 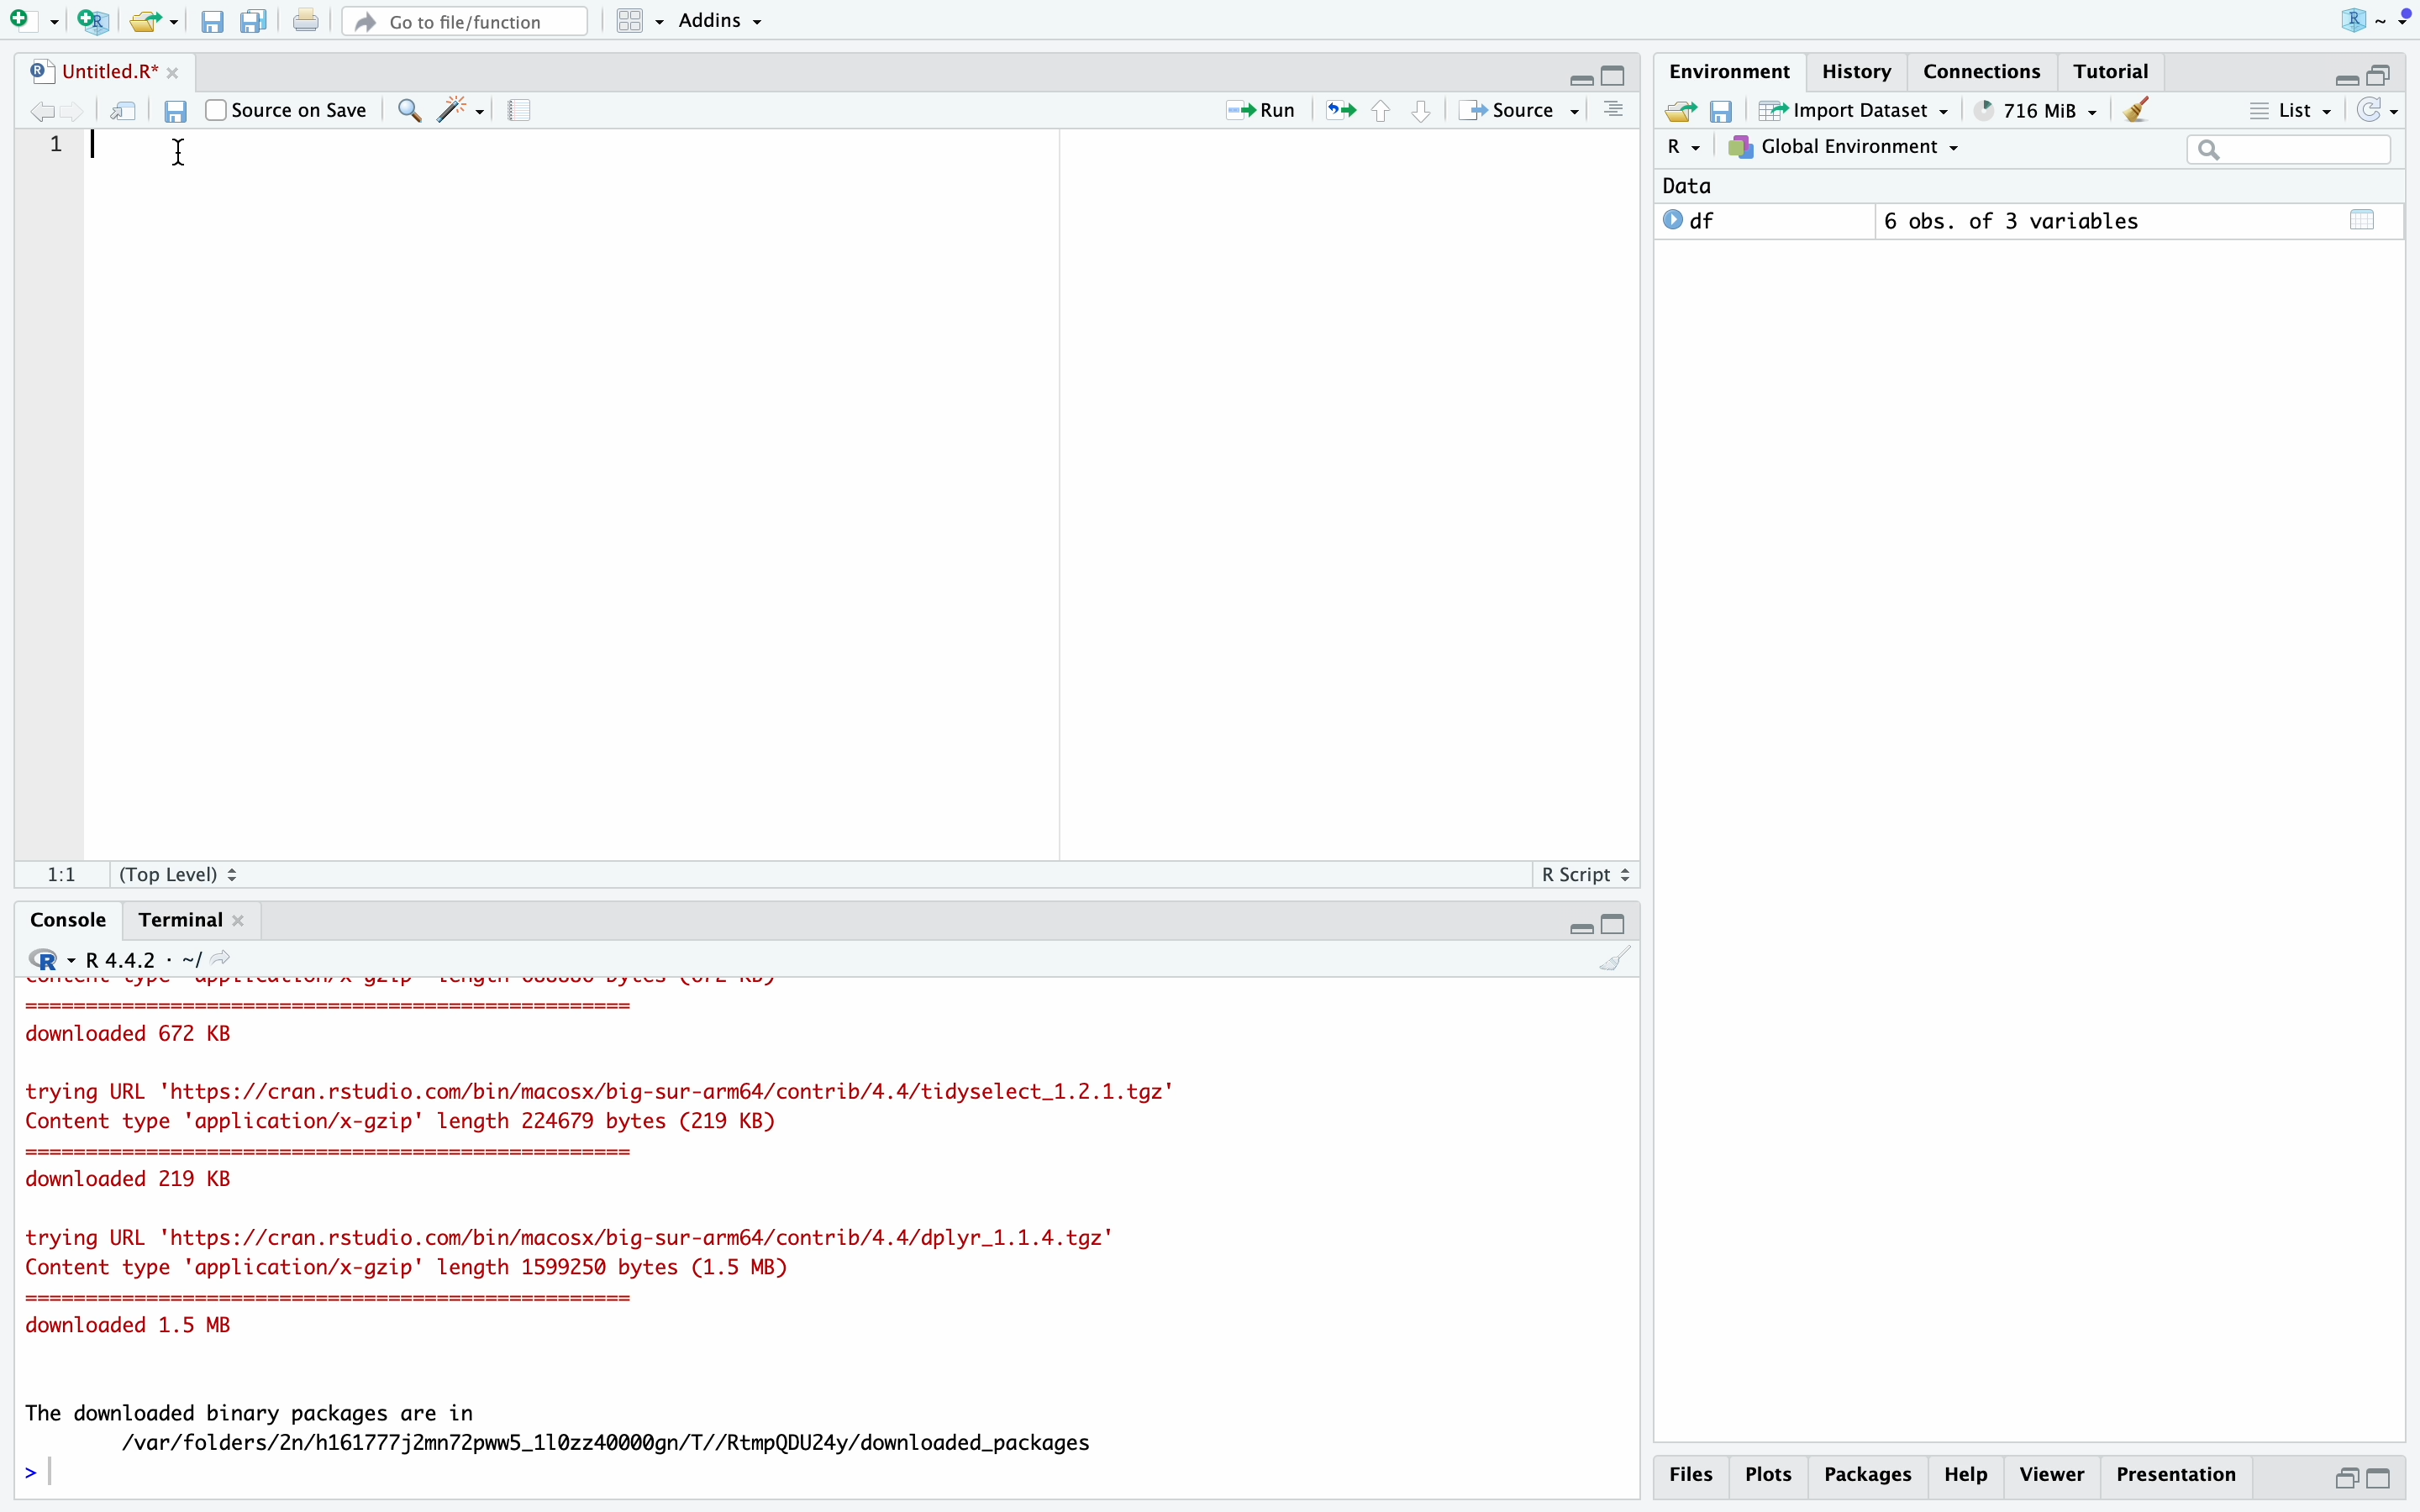 What do you see at coordinates (2177, 1475) in the screenshot?
I see `Presentation` at bounding box center [2177, 1475].